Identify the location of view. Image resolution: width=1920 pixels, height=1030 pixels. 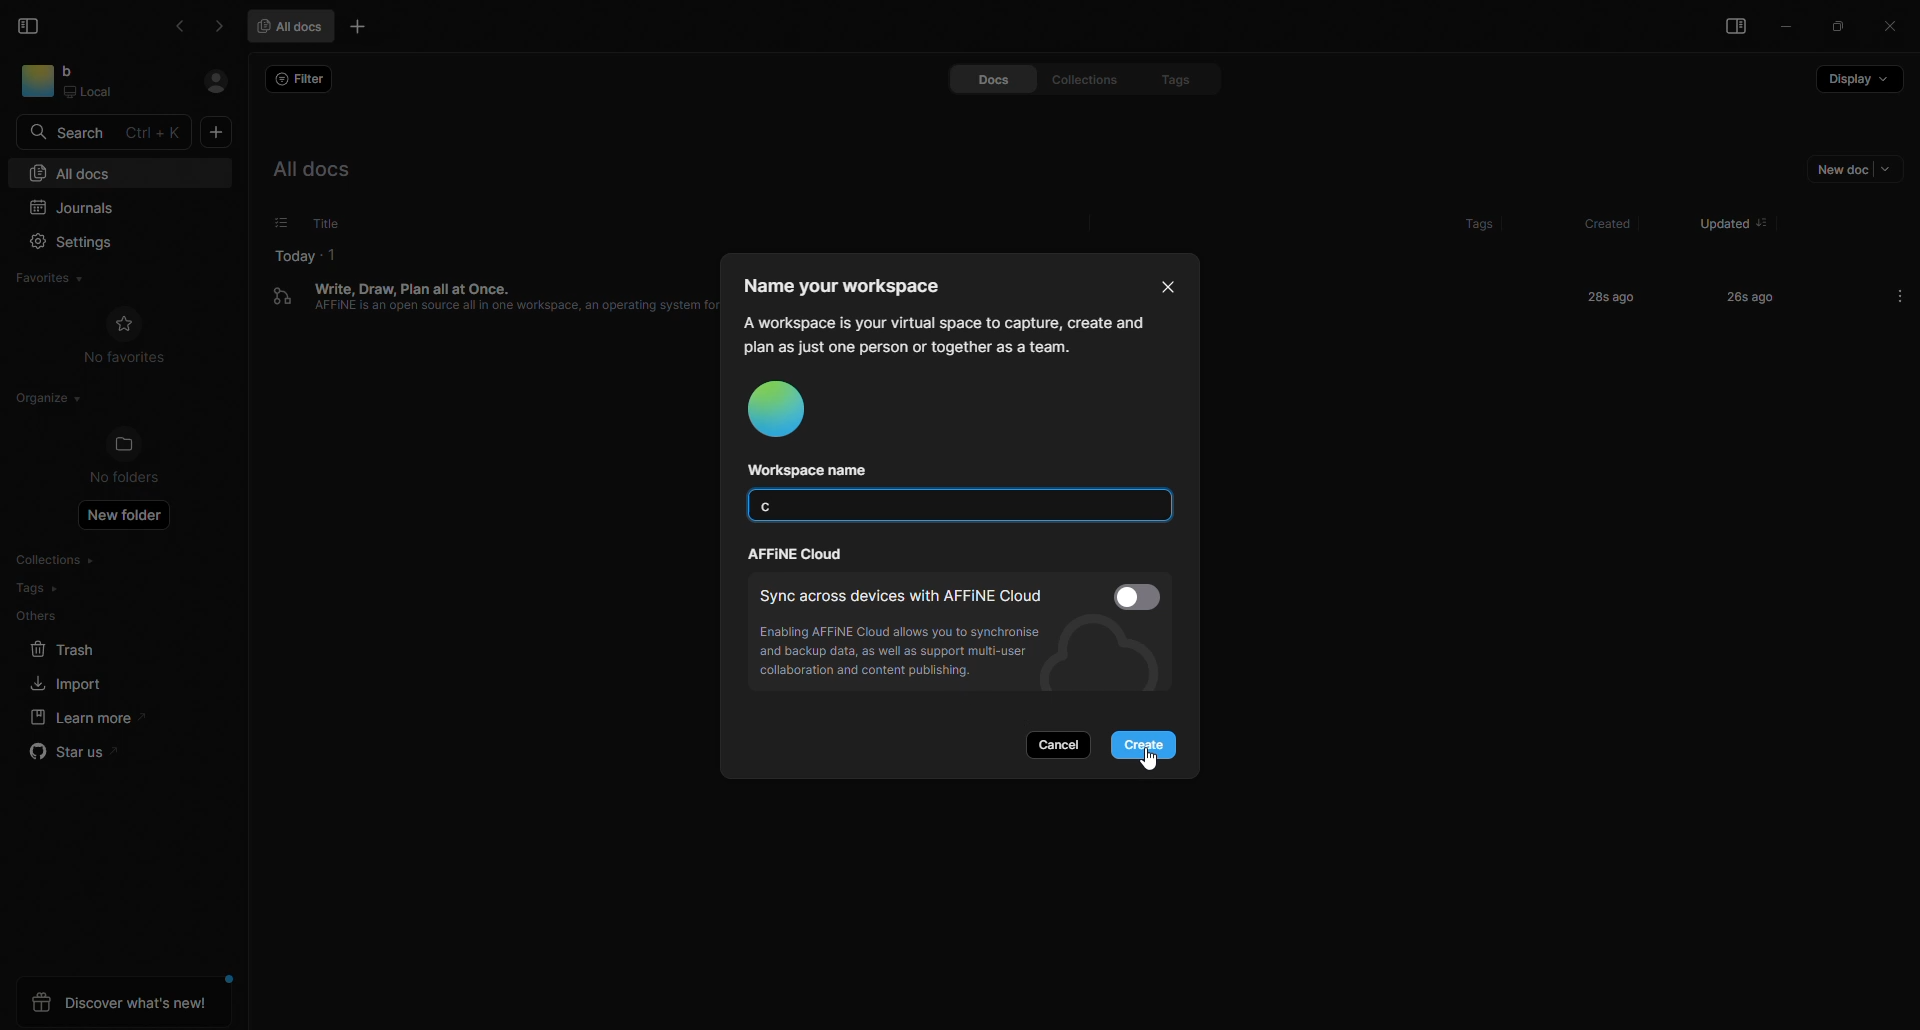
(1729, 29).